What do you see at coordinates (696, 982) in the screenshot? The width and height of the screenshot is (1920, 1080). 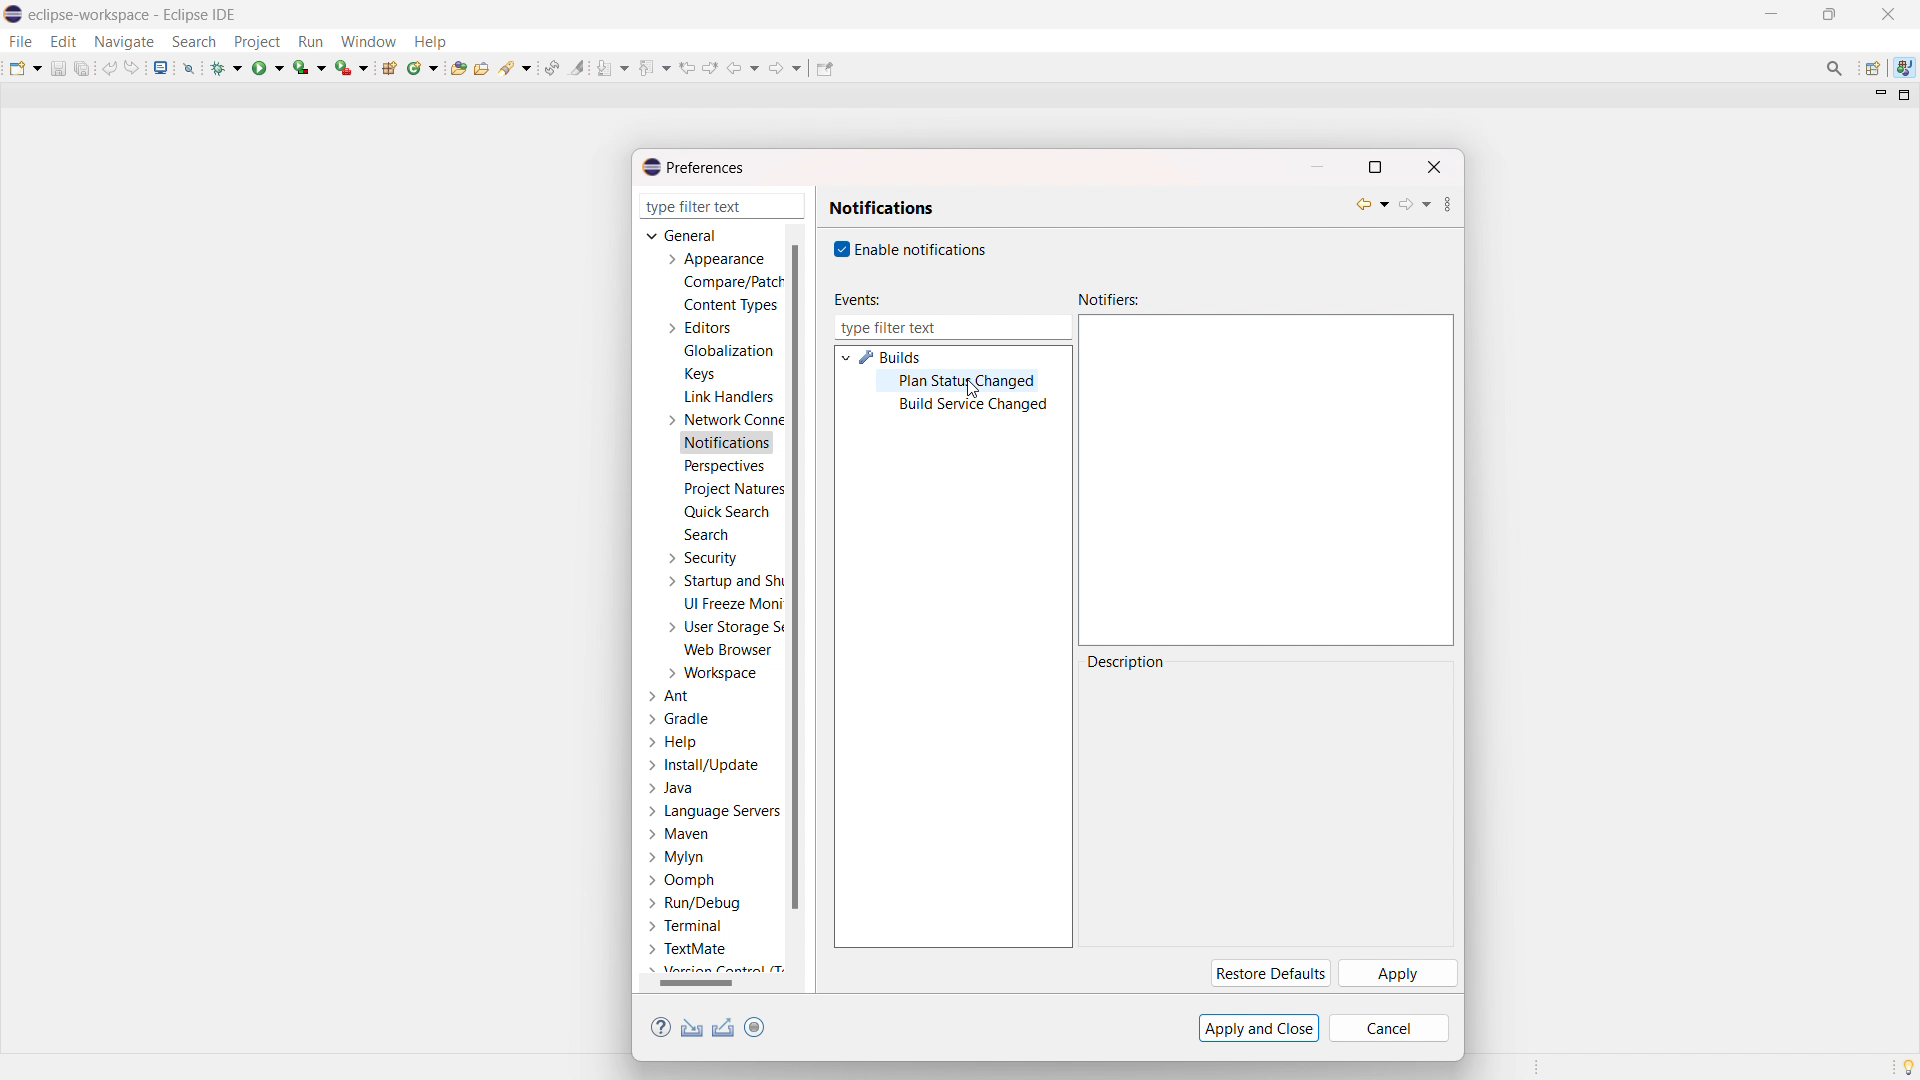 I see `horizontal scrollbar` at bounding box center [696, 982].